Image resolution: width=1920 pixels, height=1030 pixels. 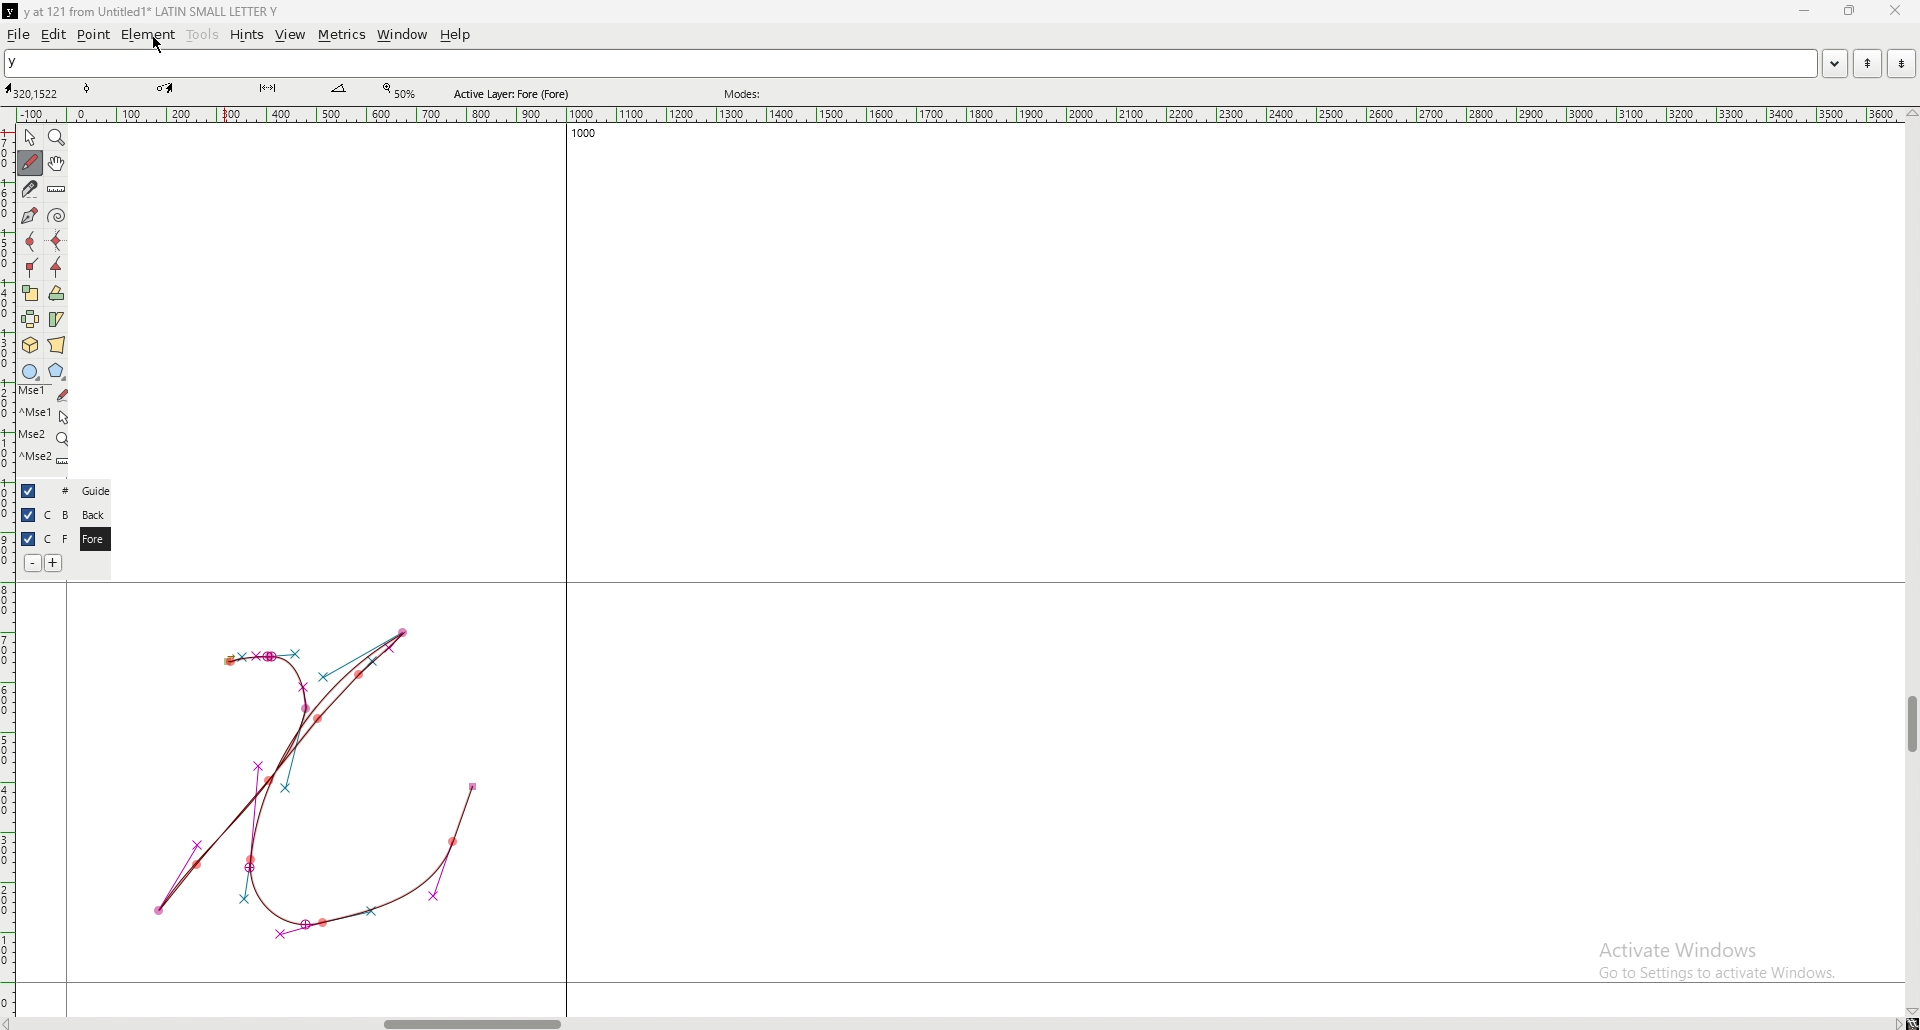 I want to click on rotate the selection in 3d, so click(x=30, y=346).